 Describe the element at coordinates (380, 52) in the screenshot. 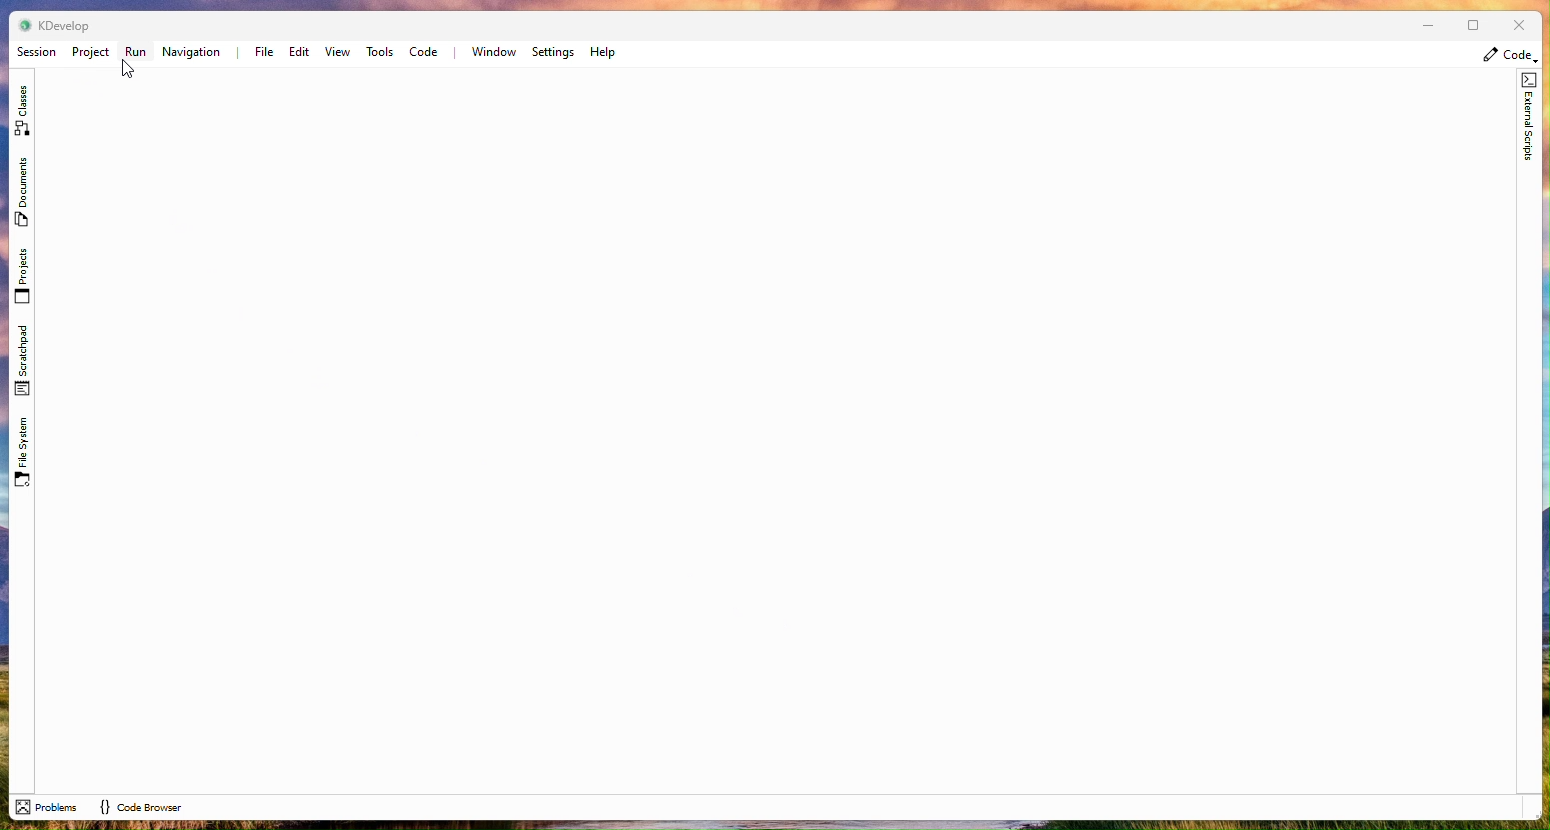

I see `Tools` at that location.